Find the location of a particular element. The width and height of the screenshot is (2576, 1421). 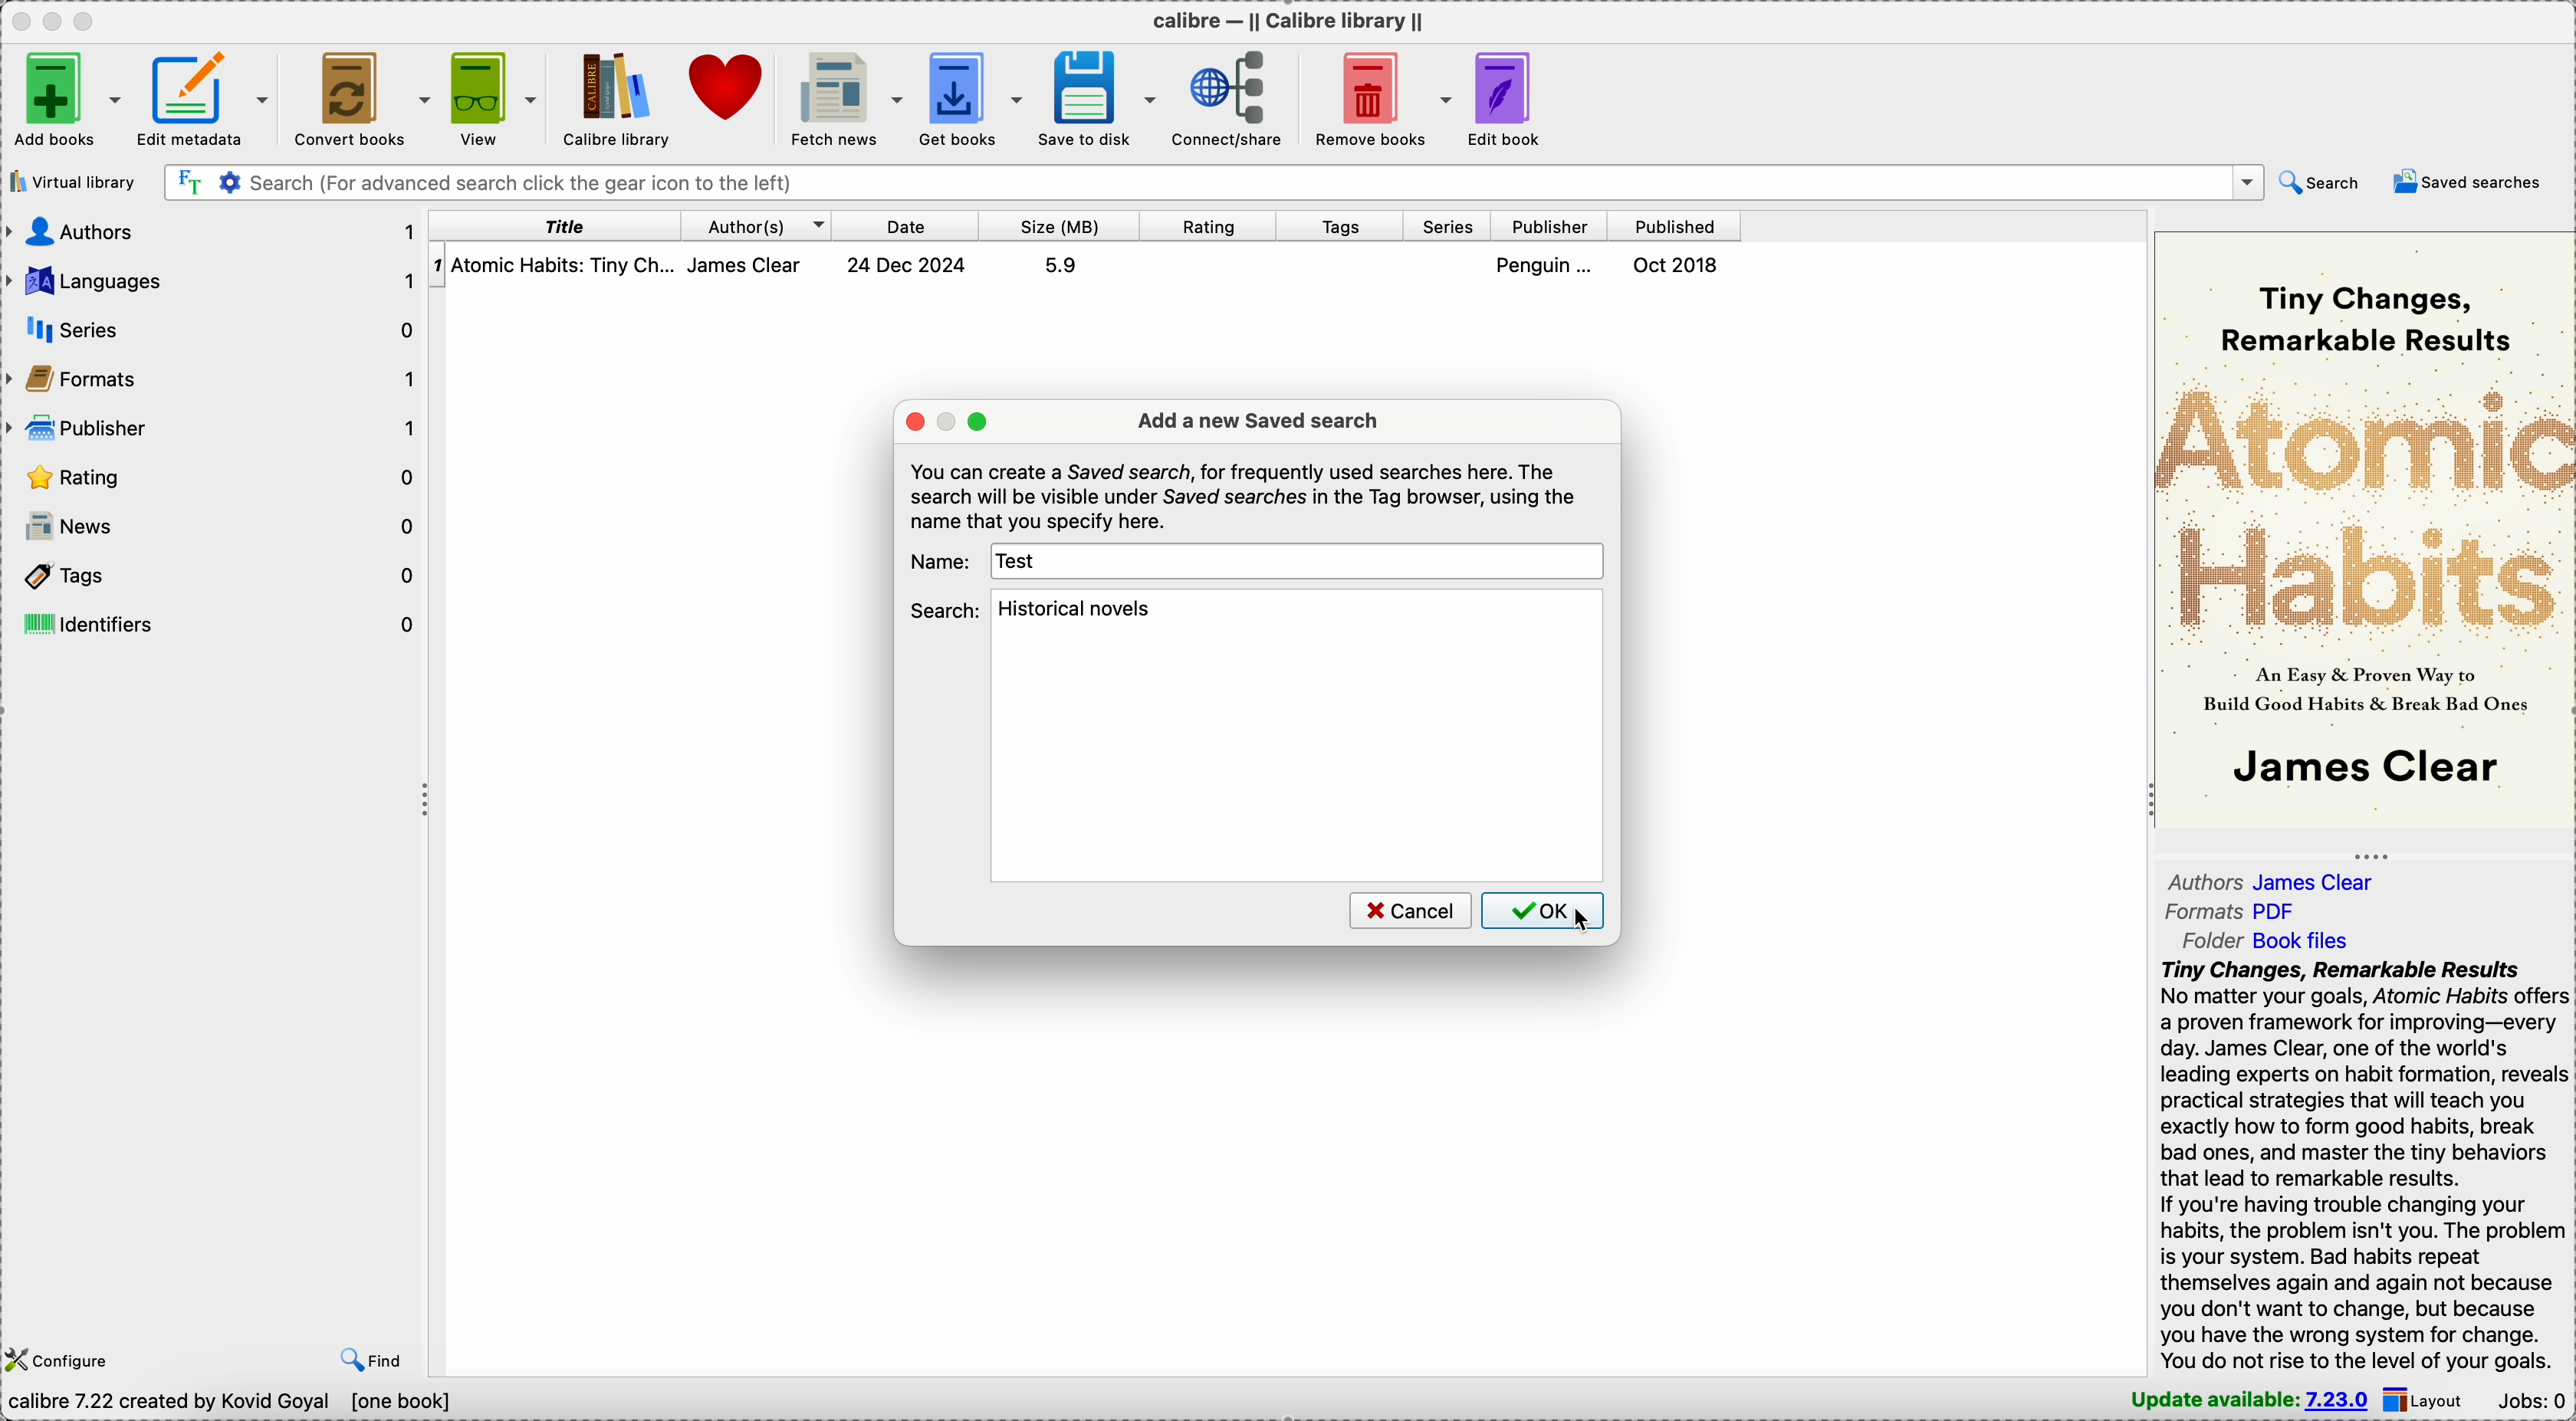

date is located at coordinates (907, 225).